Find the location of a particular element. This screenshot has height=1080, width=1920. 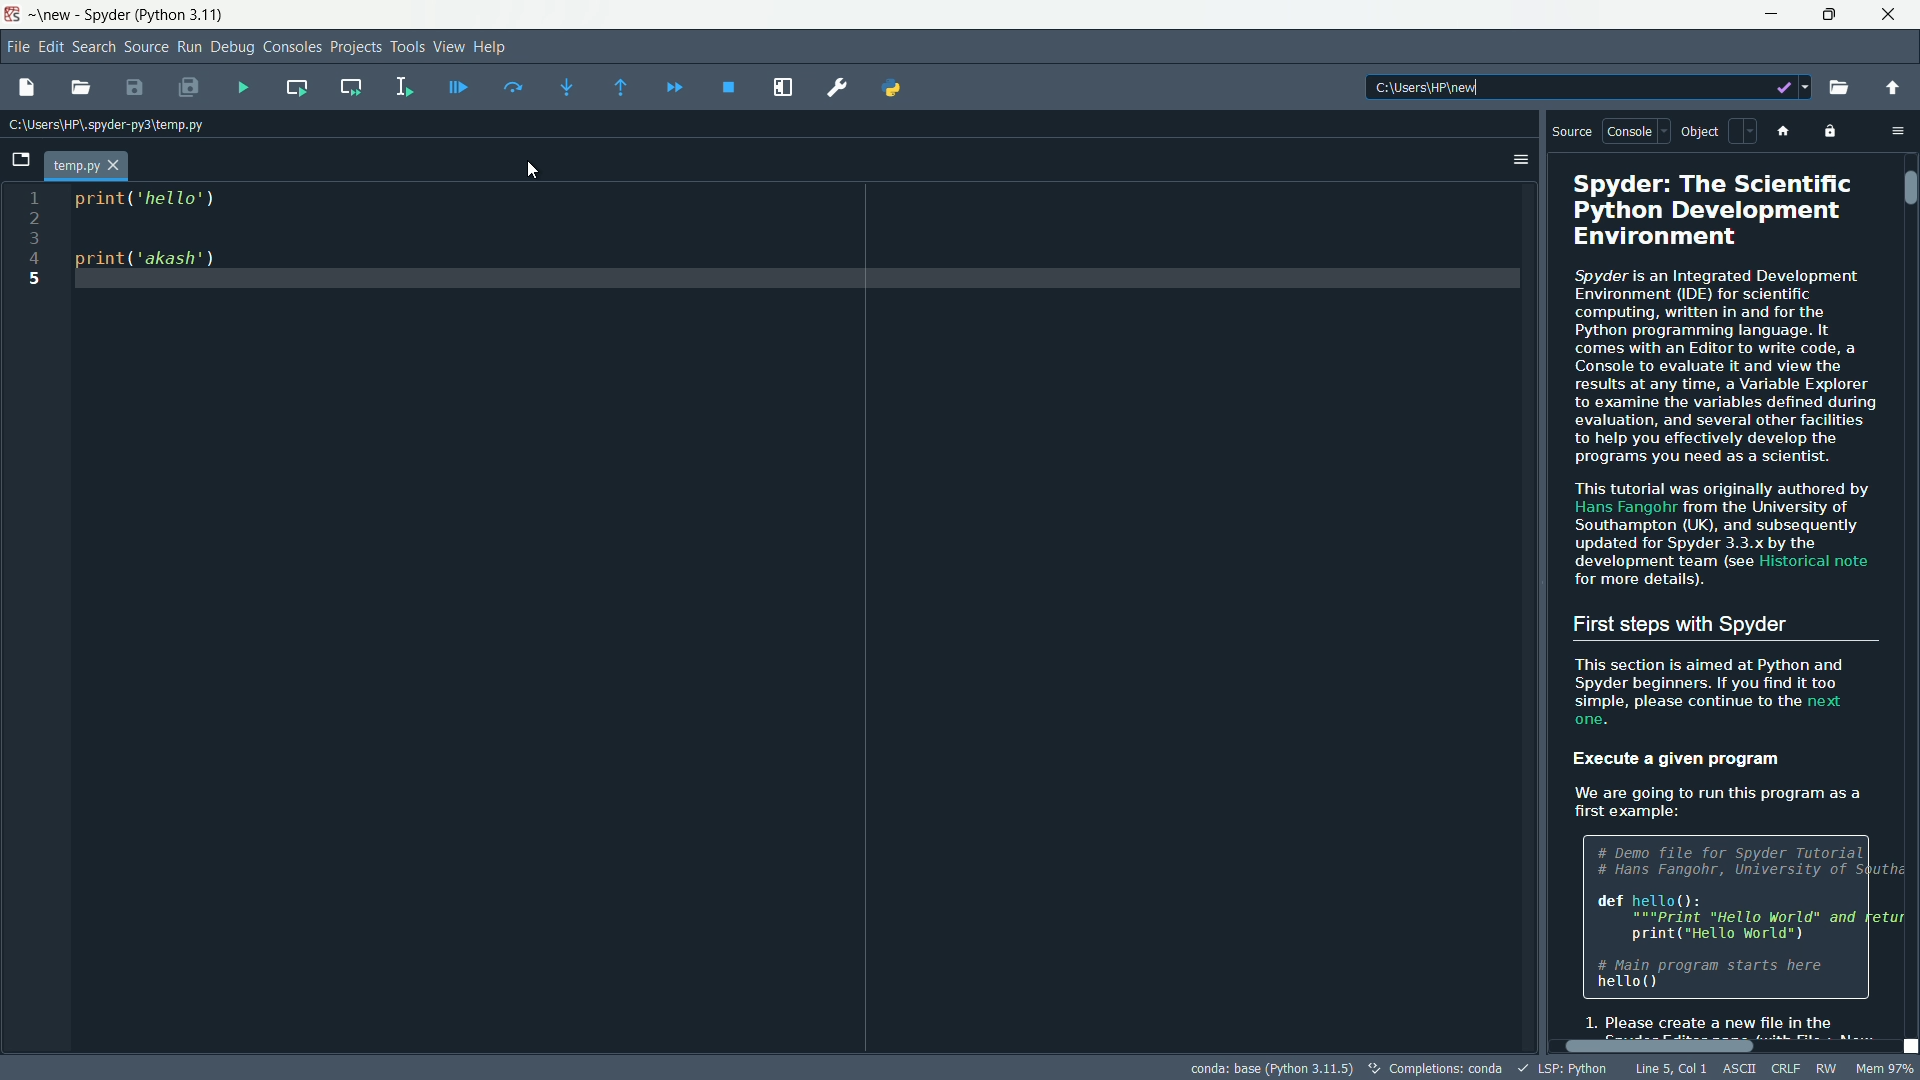

completions:conda is located at coordinates (1438, 1068).